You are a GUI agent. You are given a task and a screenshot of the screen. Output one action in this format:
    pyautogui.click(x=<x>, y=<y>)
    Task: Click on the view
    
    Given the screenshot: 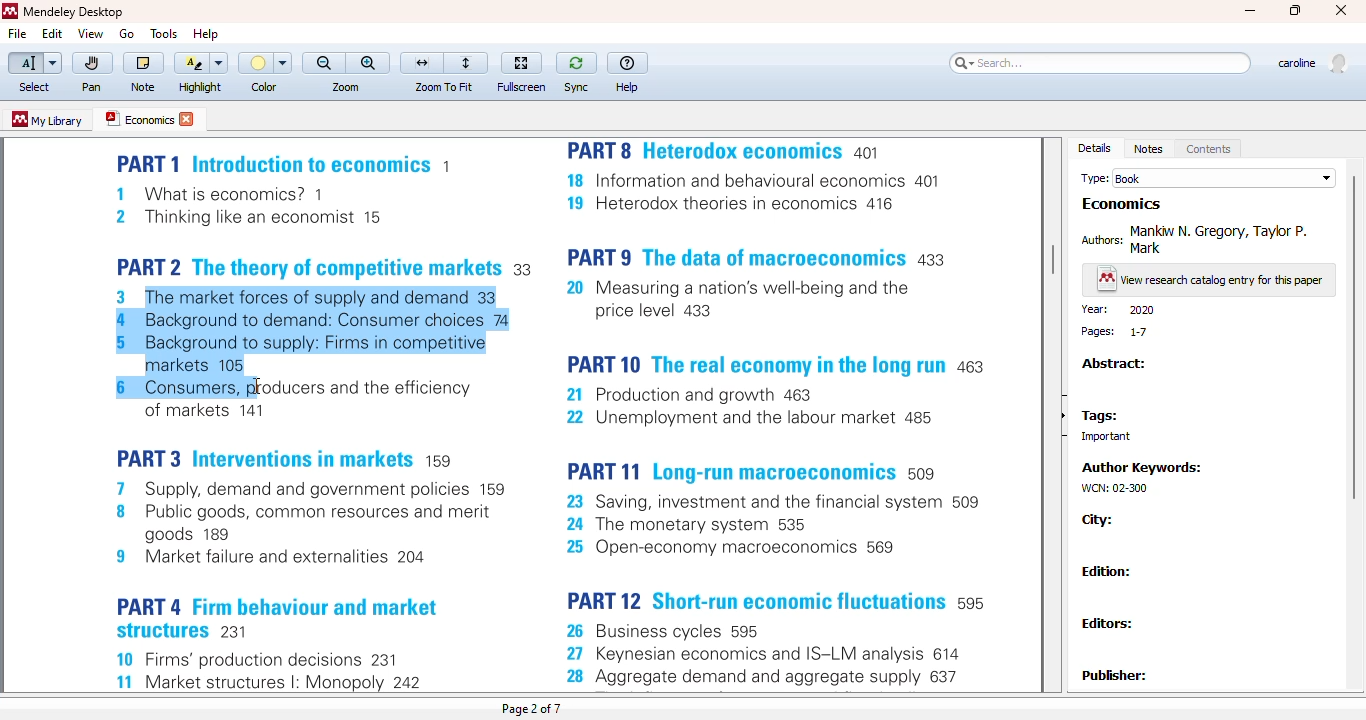 What is the action you would take?
    pyautogui.click(x=90, y=33)
    